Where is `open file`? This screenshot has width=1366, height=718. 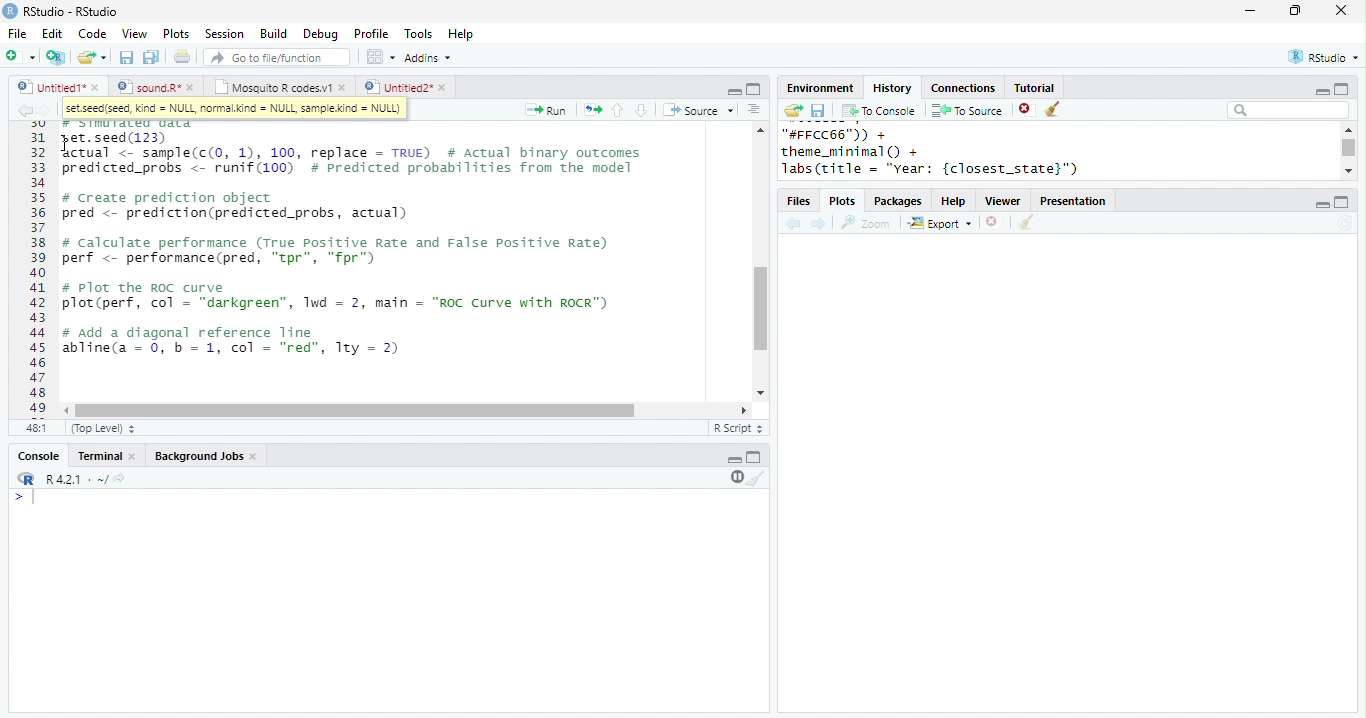 open file is located at coordinates (92, 57).